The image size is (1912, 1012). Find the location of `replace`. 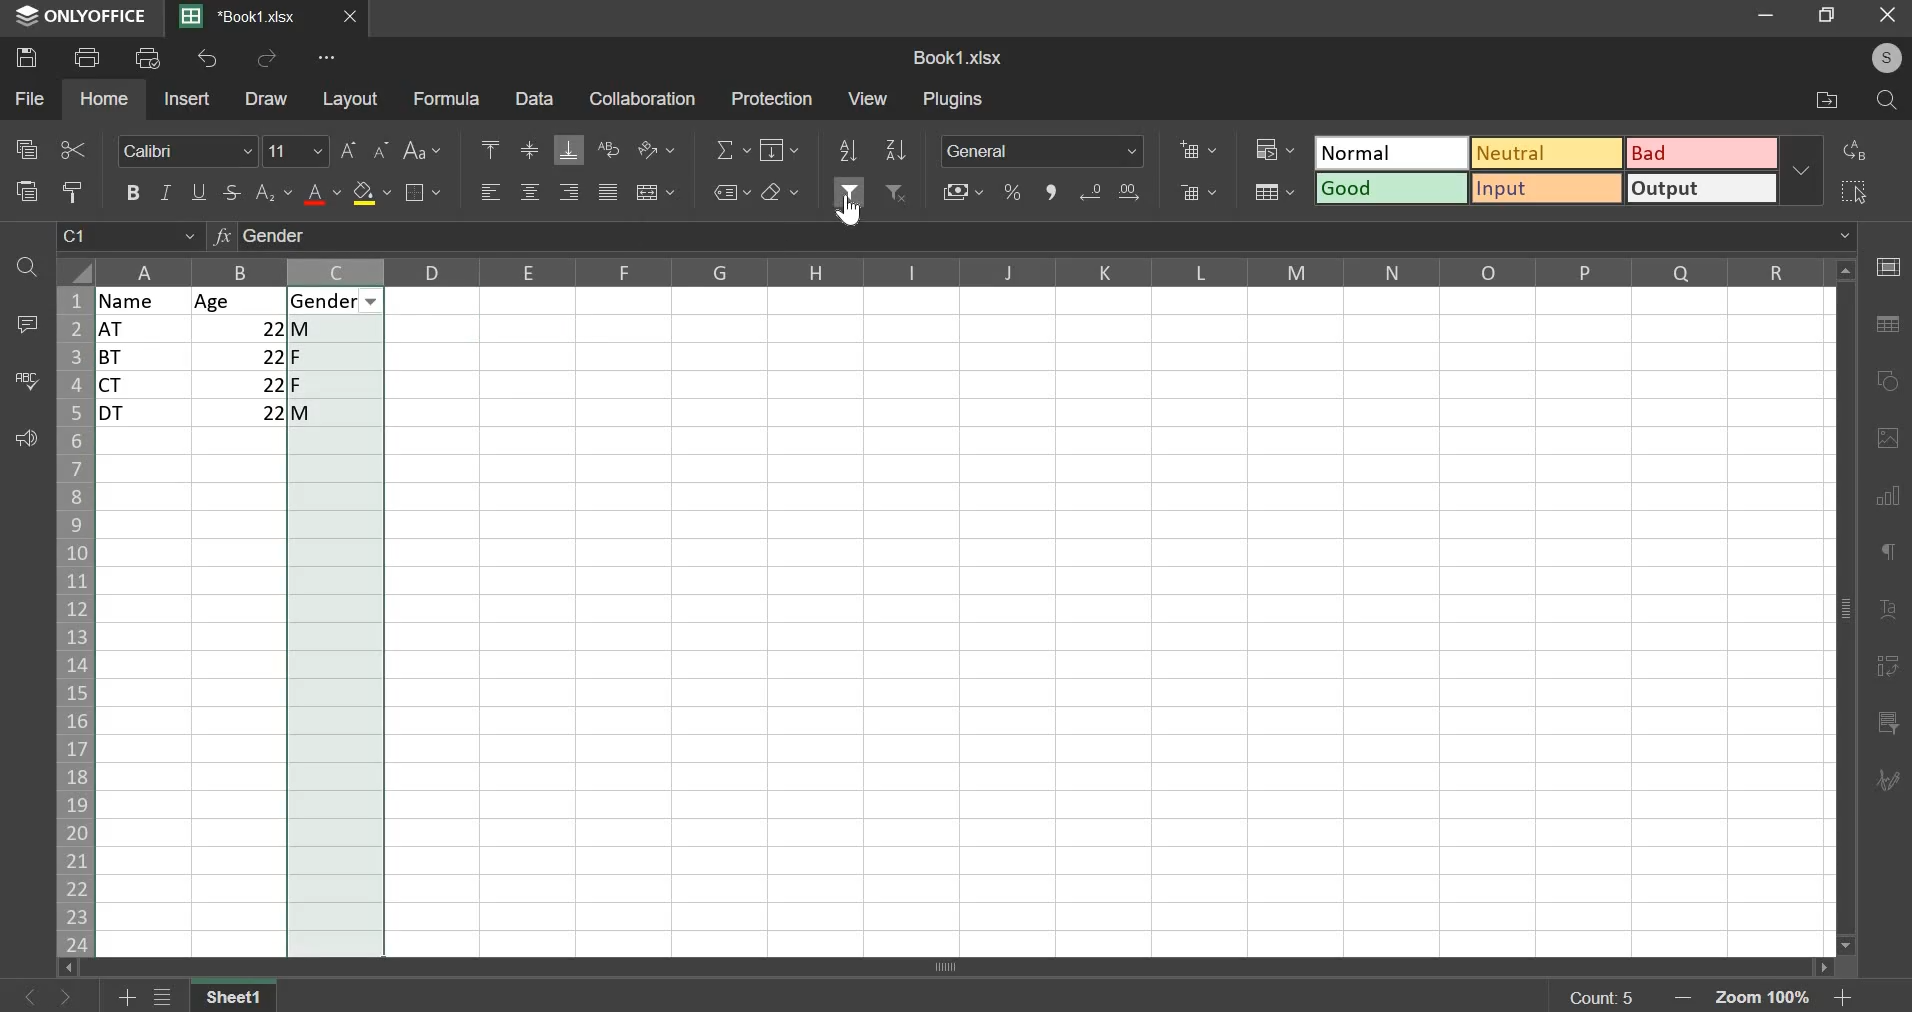

replace is located at coordinates (1856, 150).